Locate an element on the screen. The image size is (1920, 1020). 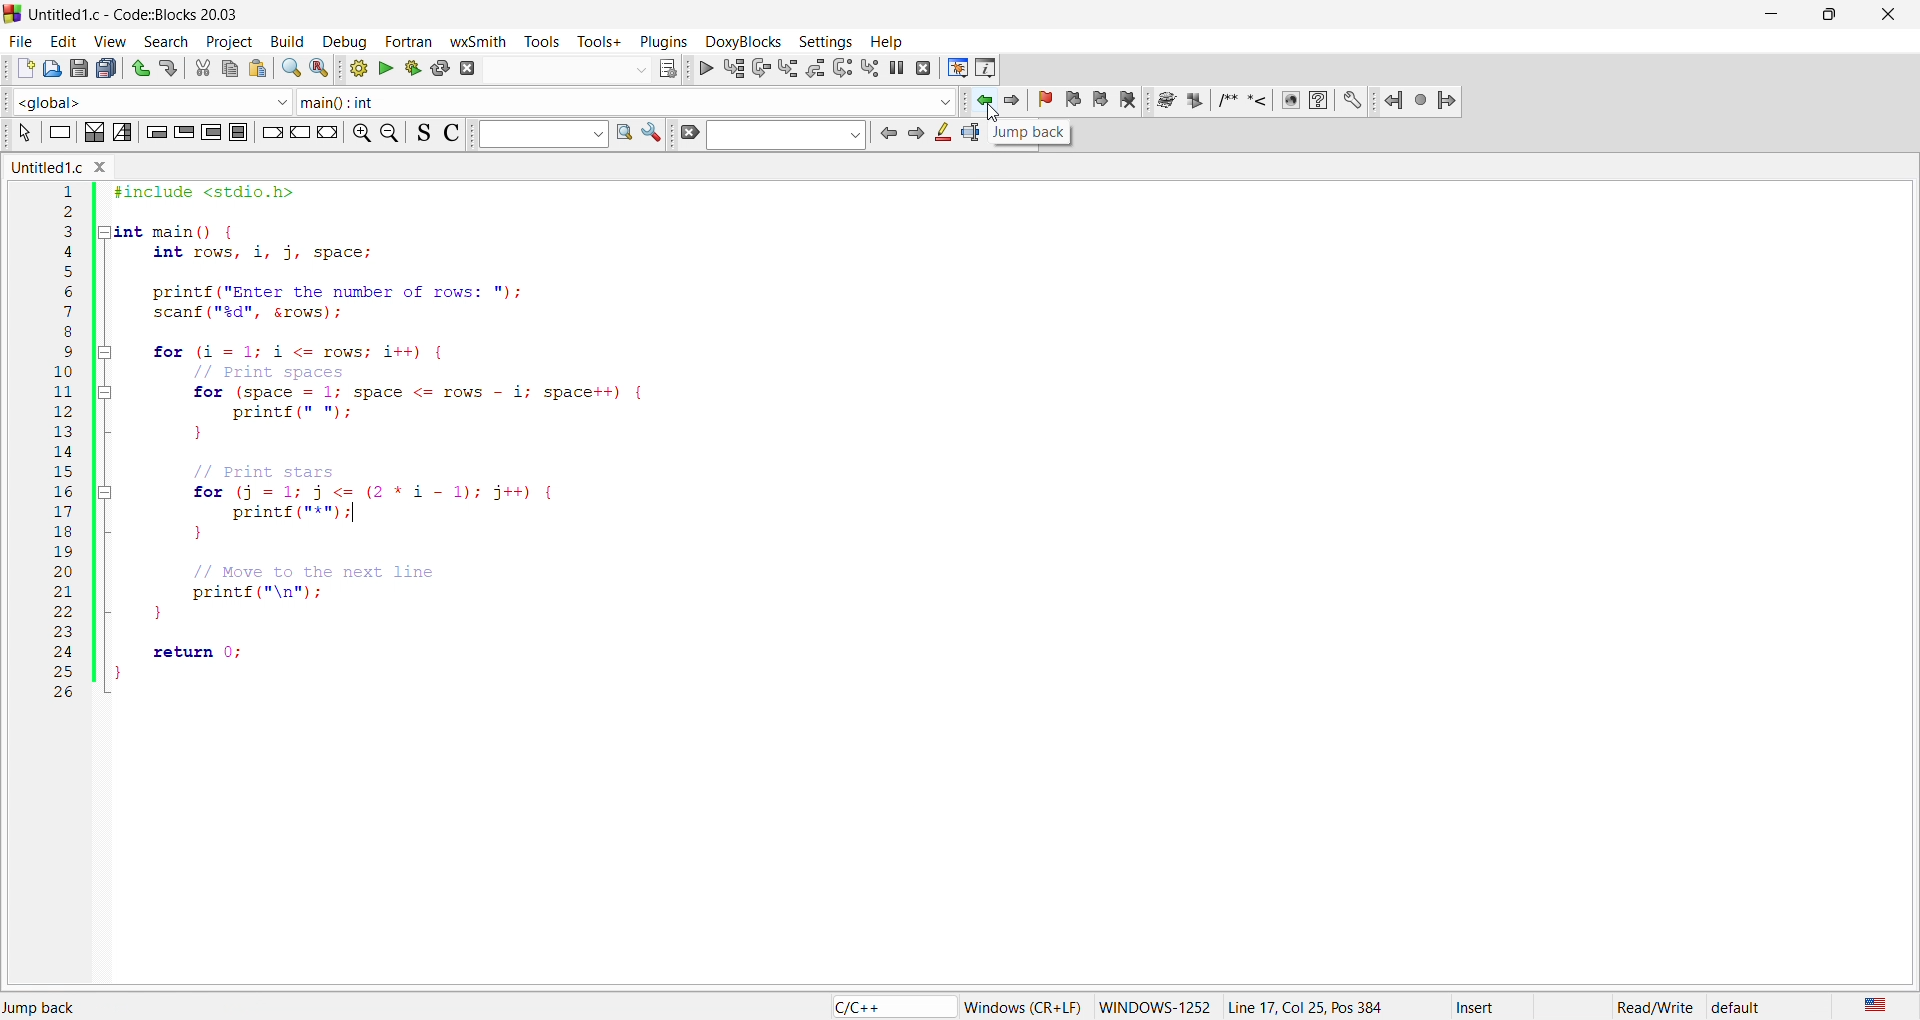
us english is located at coordinates (1864, 1004).